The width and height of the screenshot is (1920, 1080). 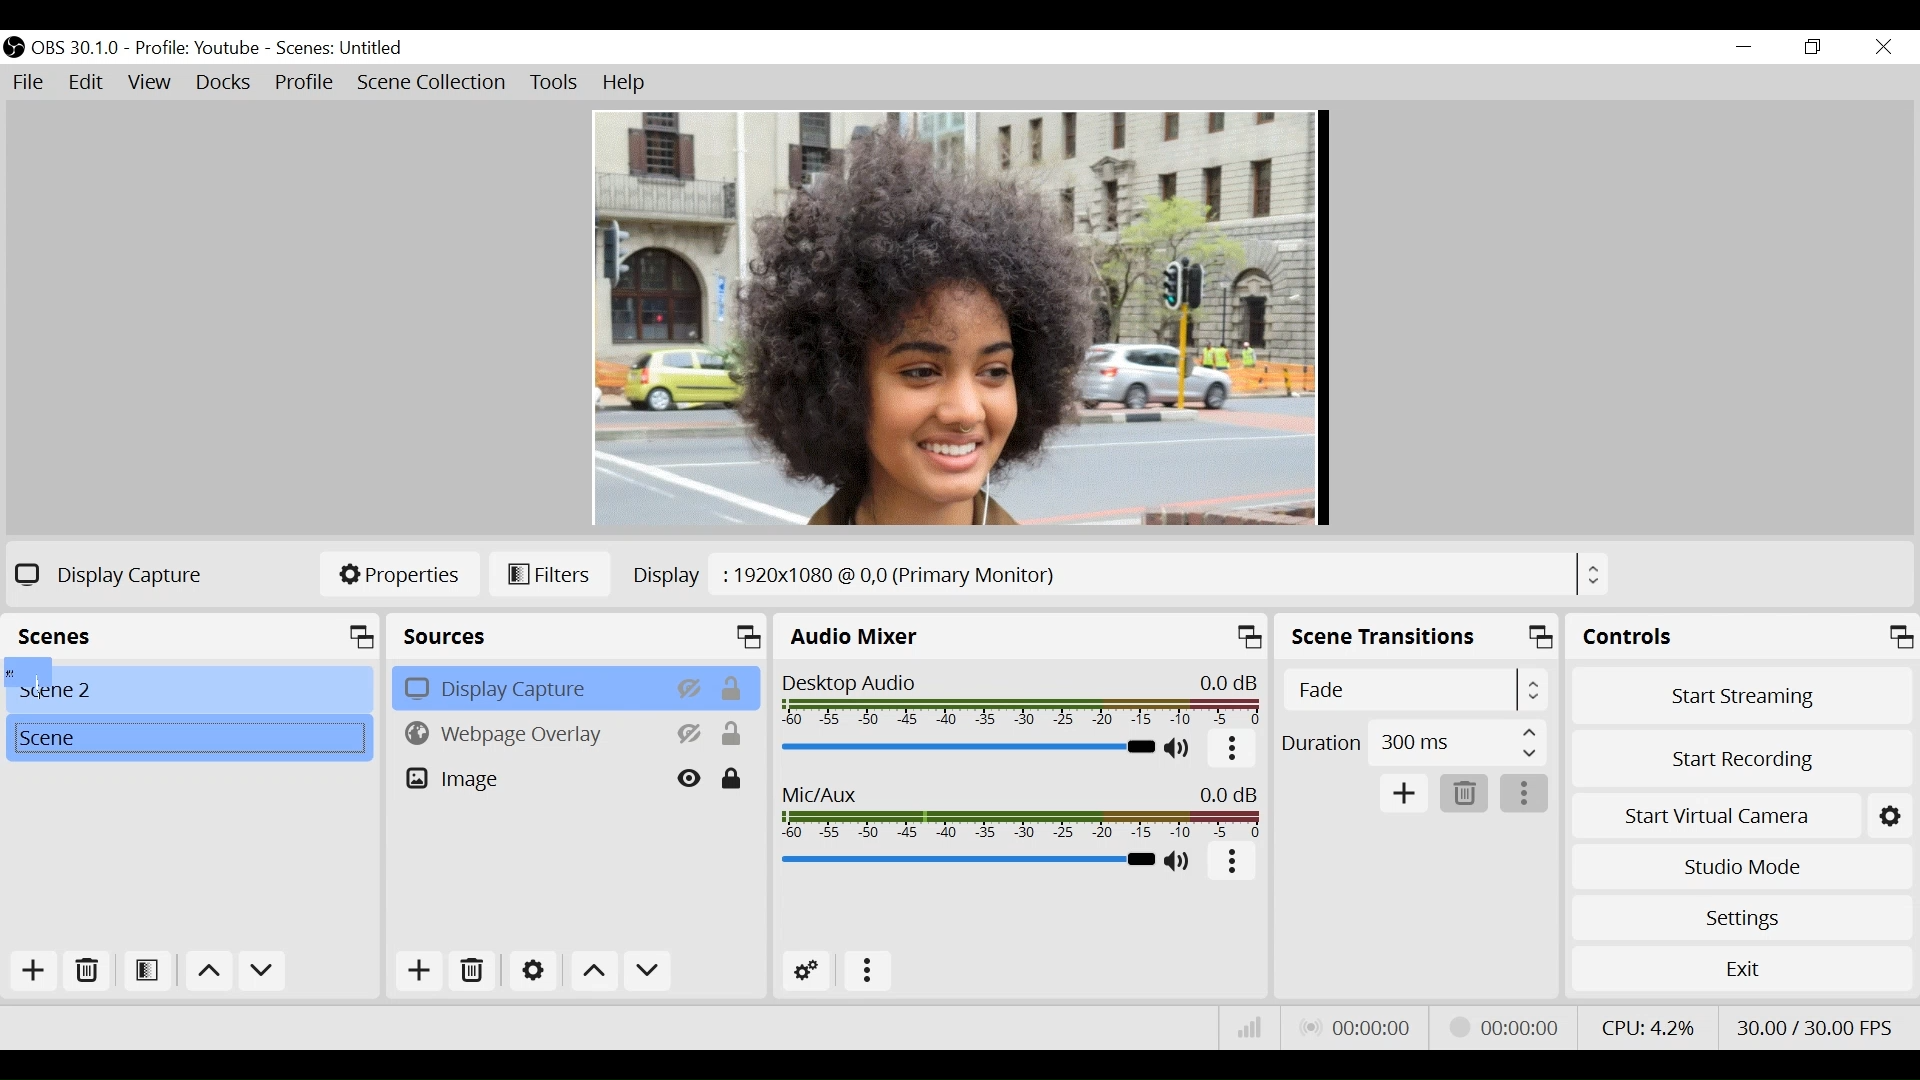 I want to click on Live Status, so click(x=1359, y=1025).